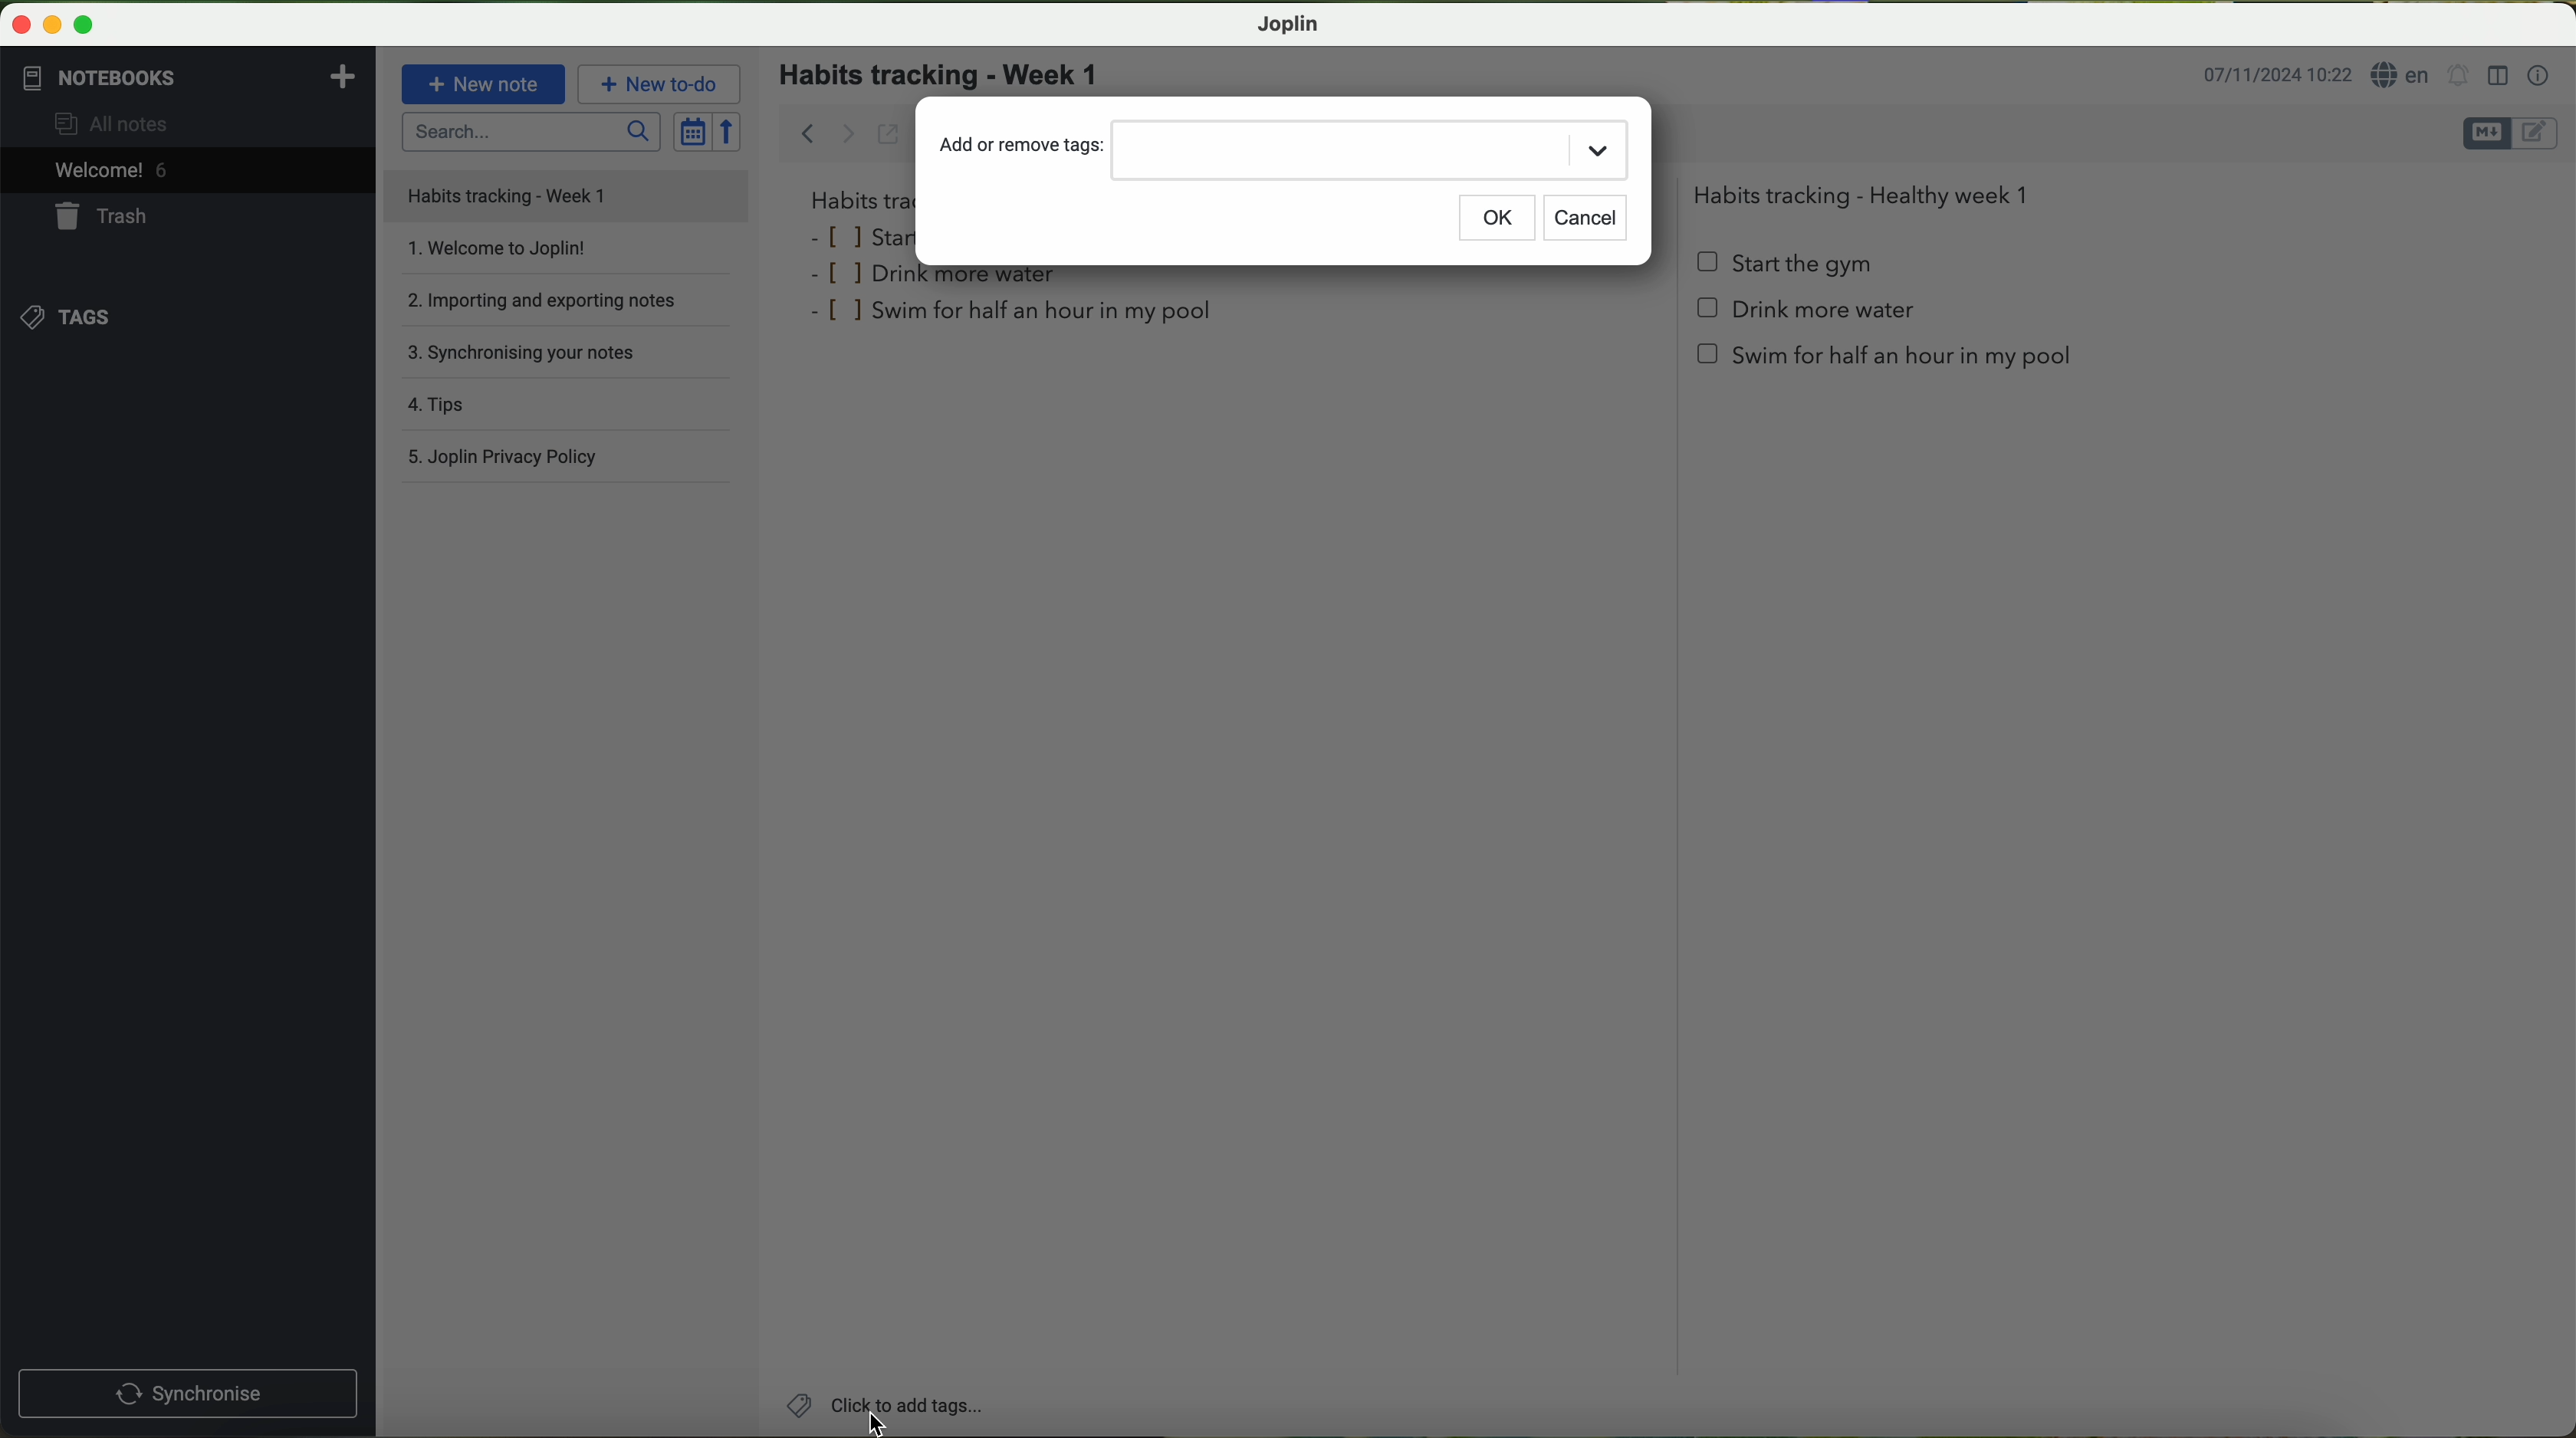  I want to click on synchronnise button, so click(185, 1395).